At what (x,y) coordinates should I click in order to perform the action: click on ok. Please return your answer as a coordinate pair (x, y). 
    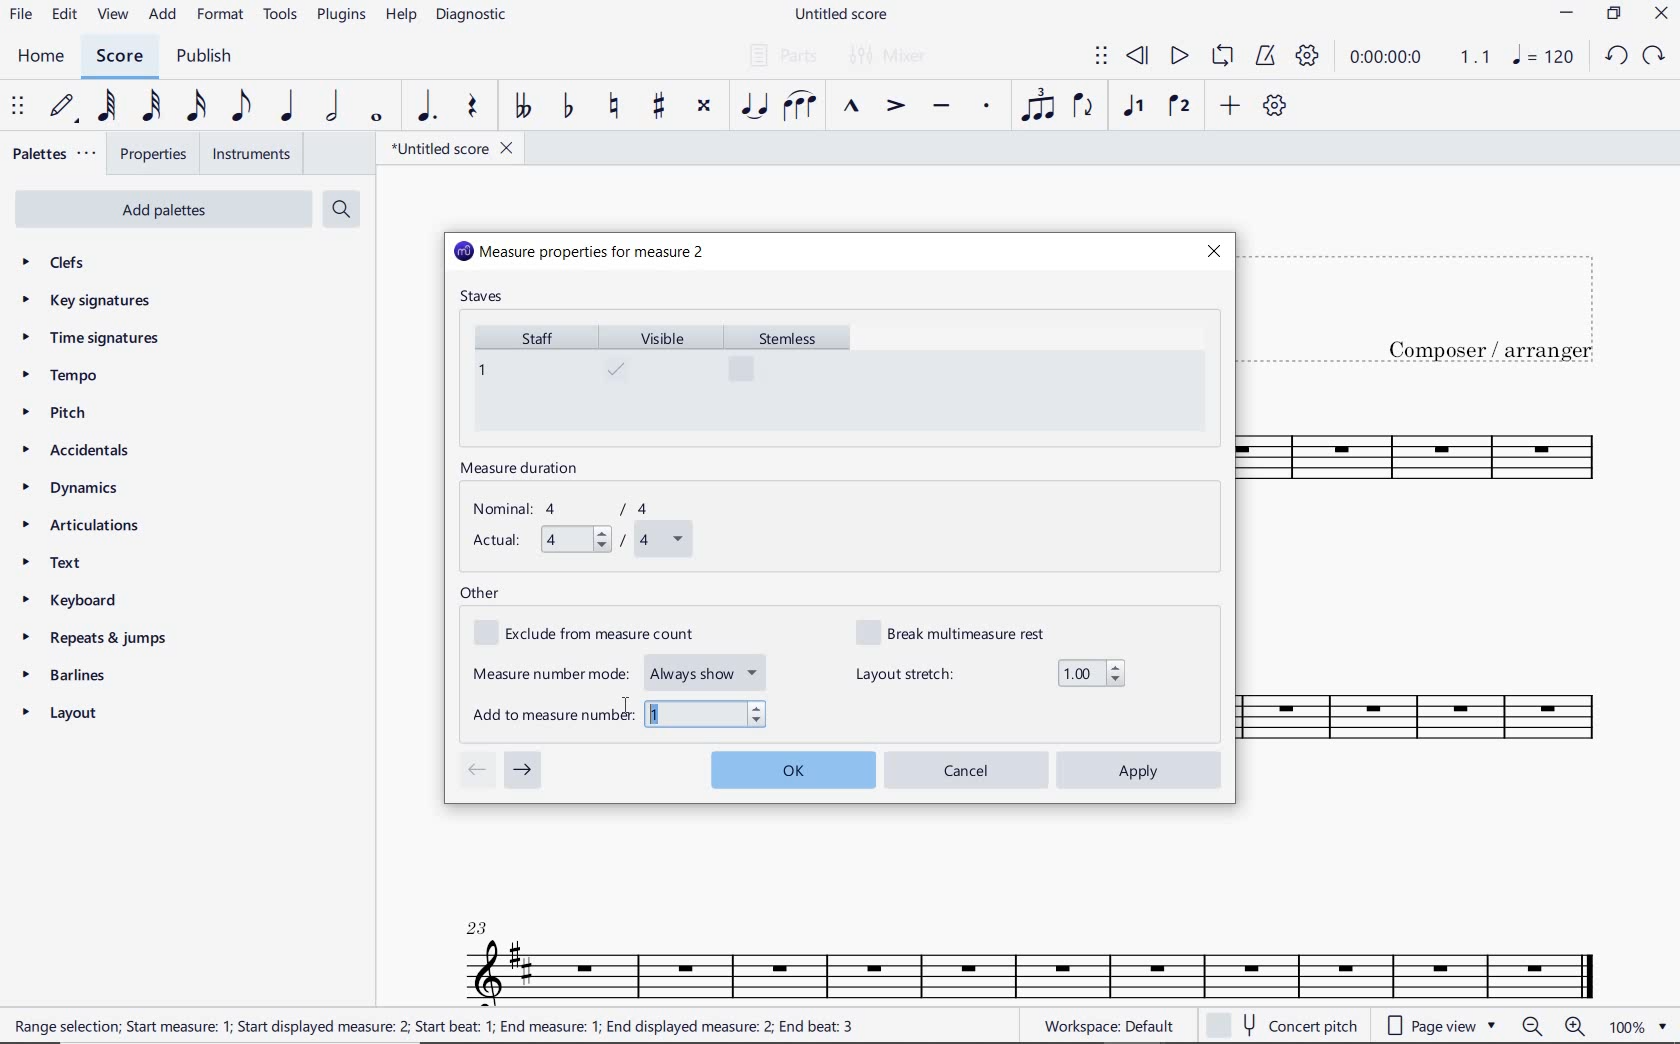
    Looking at the image, I should click on (792, 767).